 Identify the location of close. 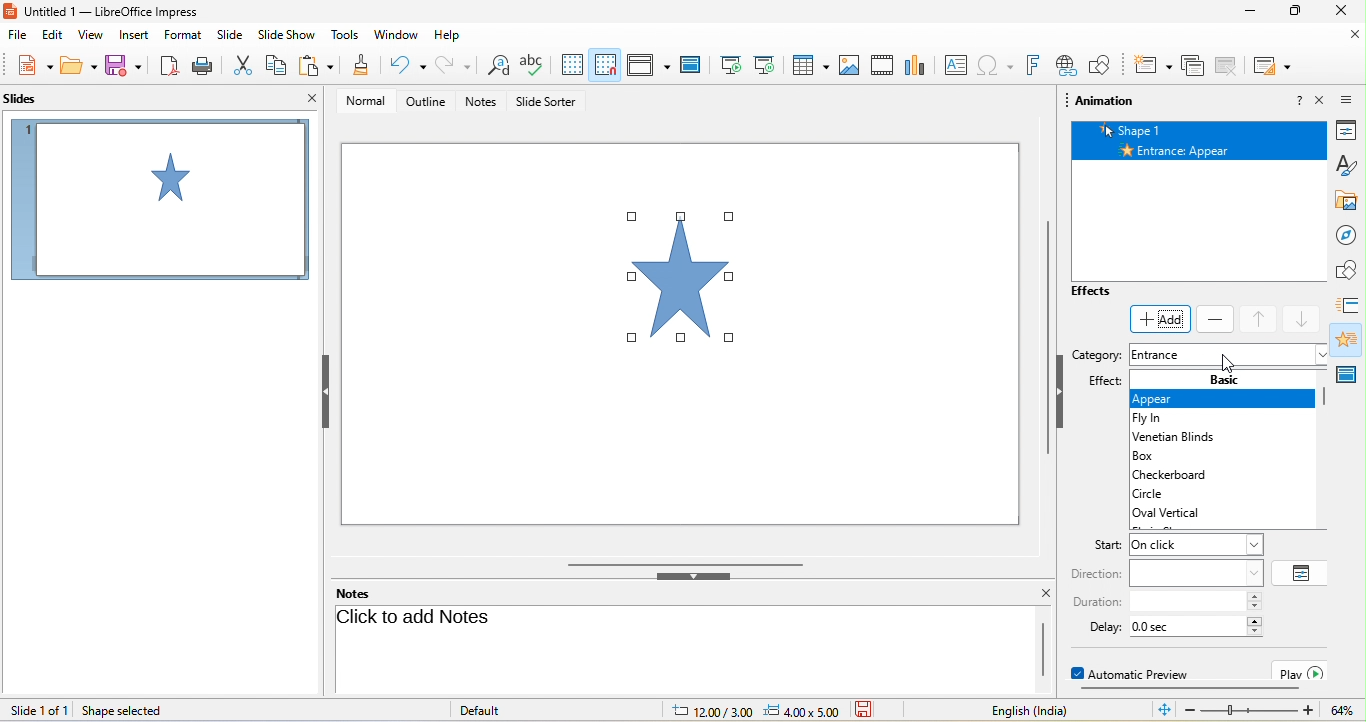
(308, 99).